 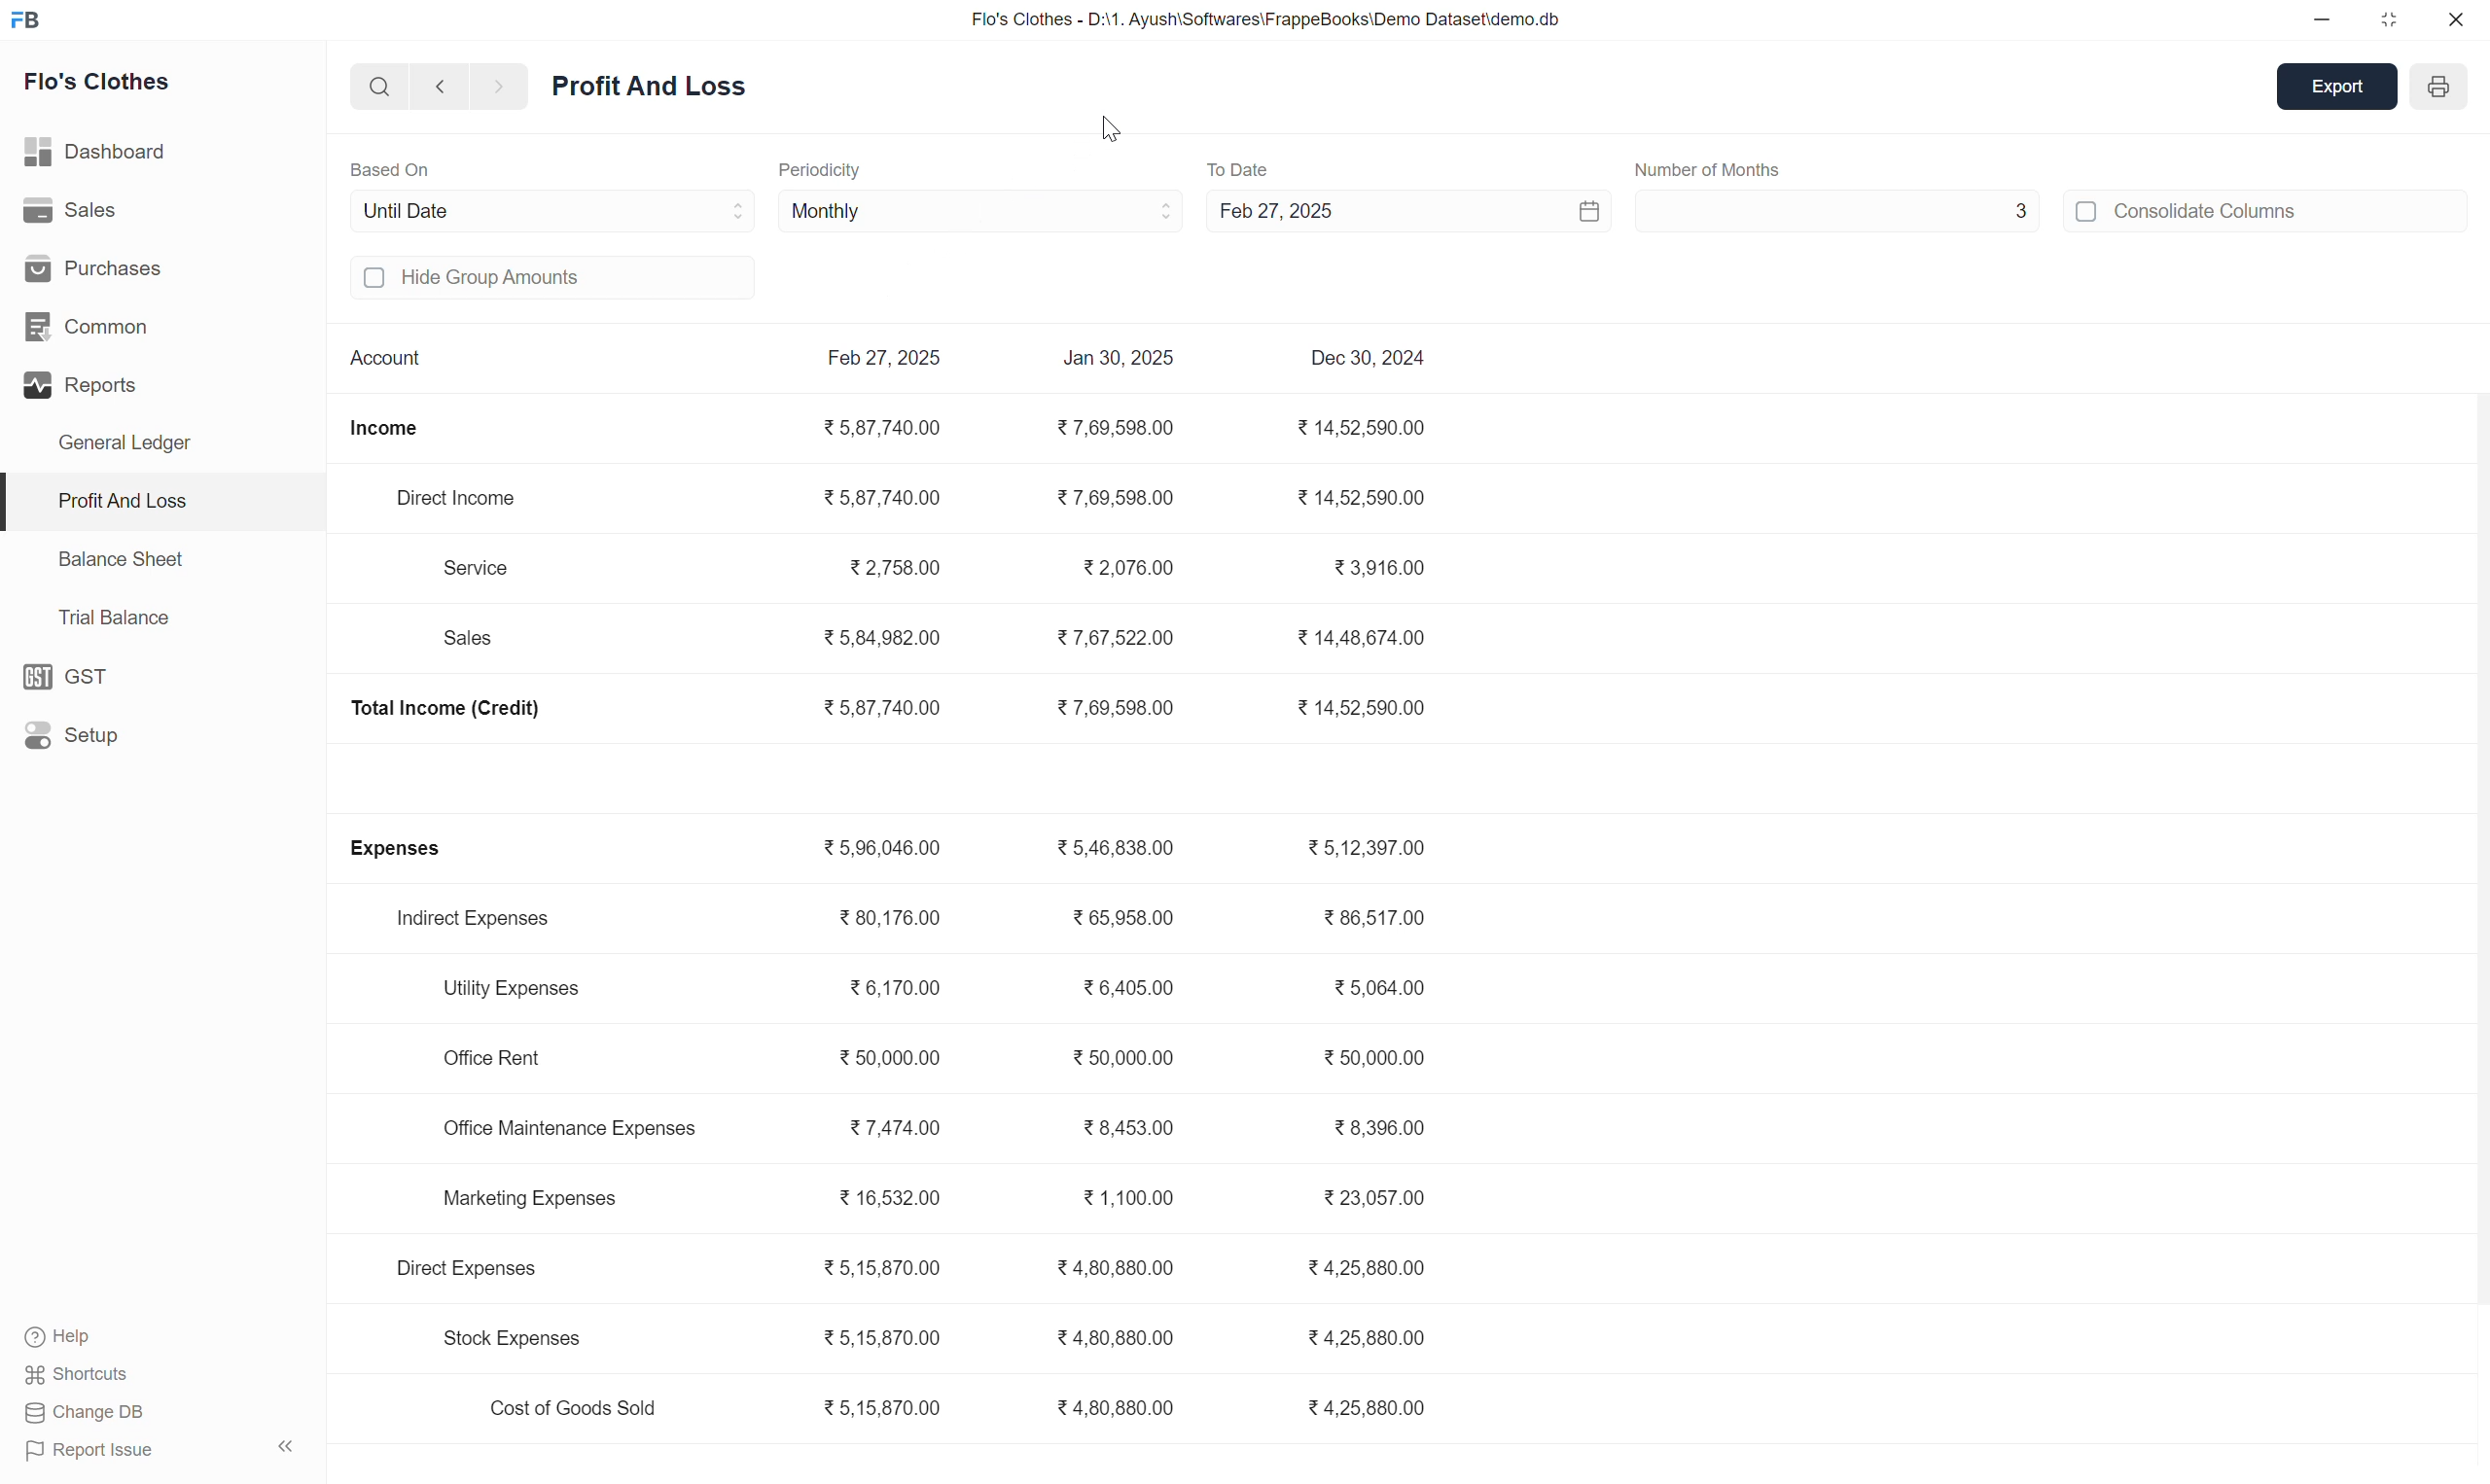 I want to click on To Date, so click(x=1248, y=166).